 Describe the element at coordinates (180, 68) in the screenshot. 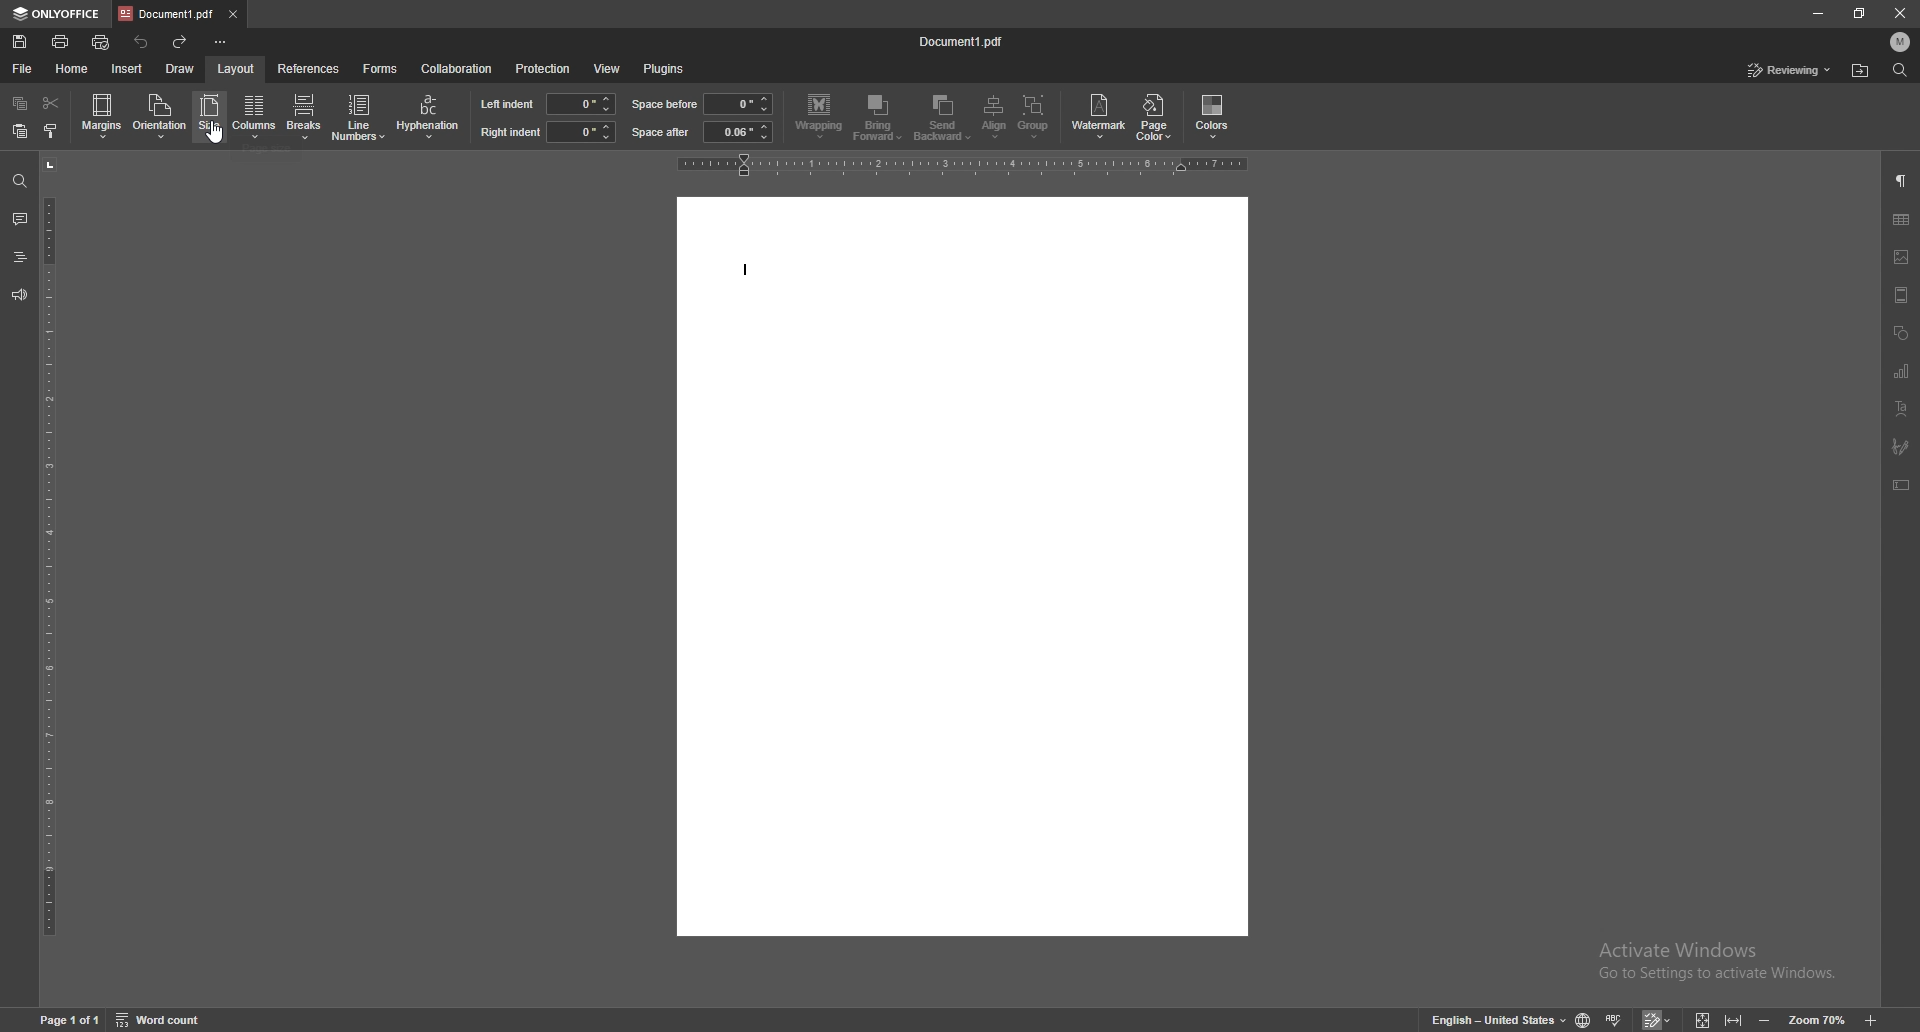

I see `draw` at that location.